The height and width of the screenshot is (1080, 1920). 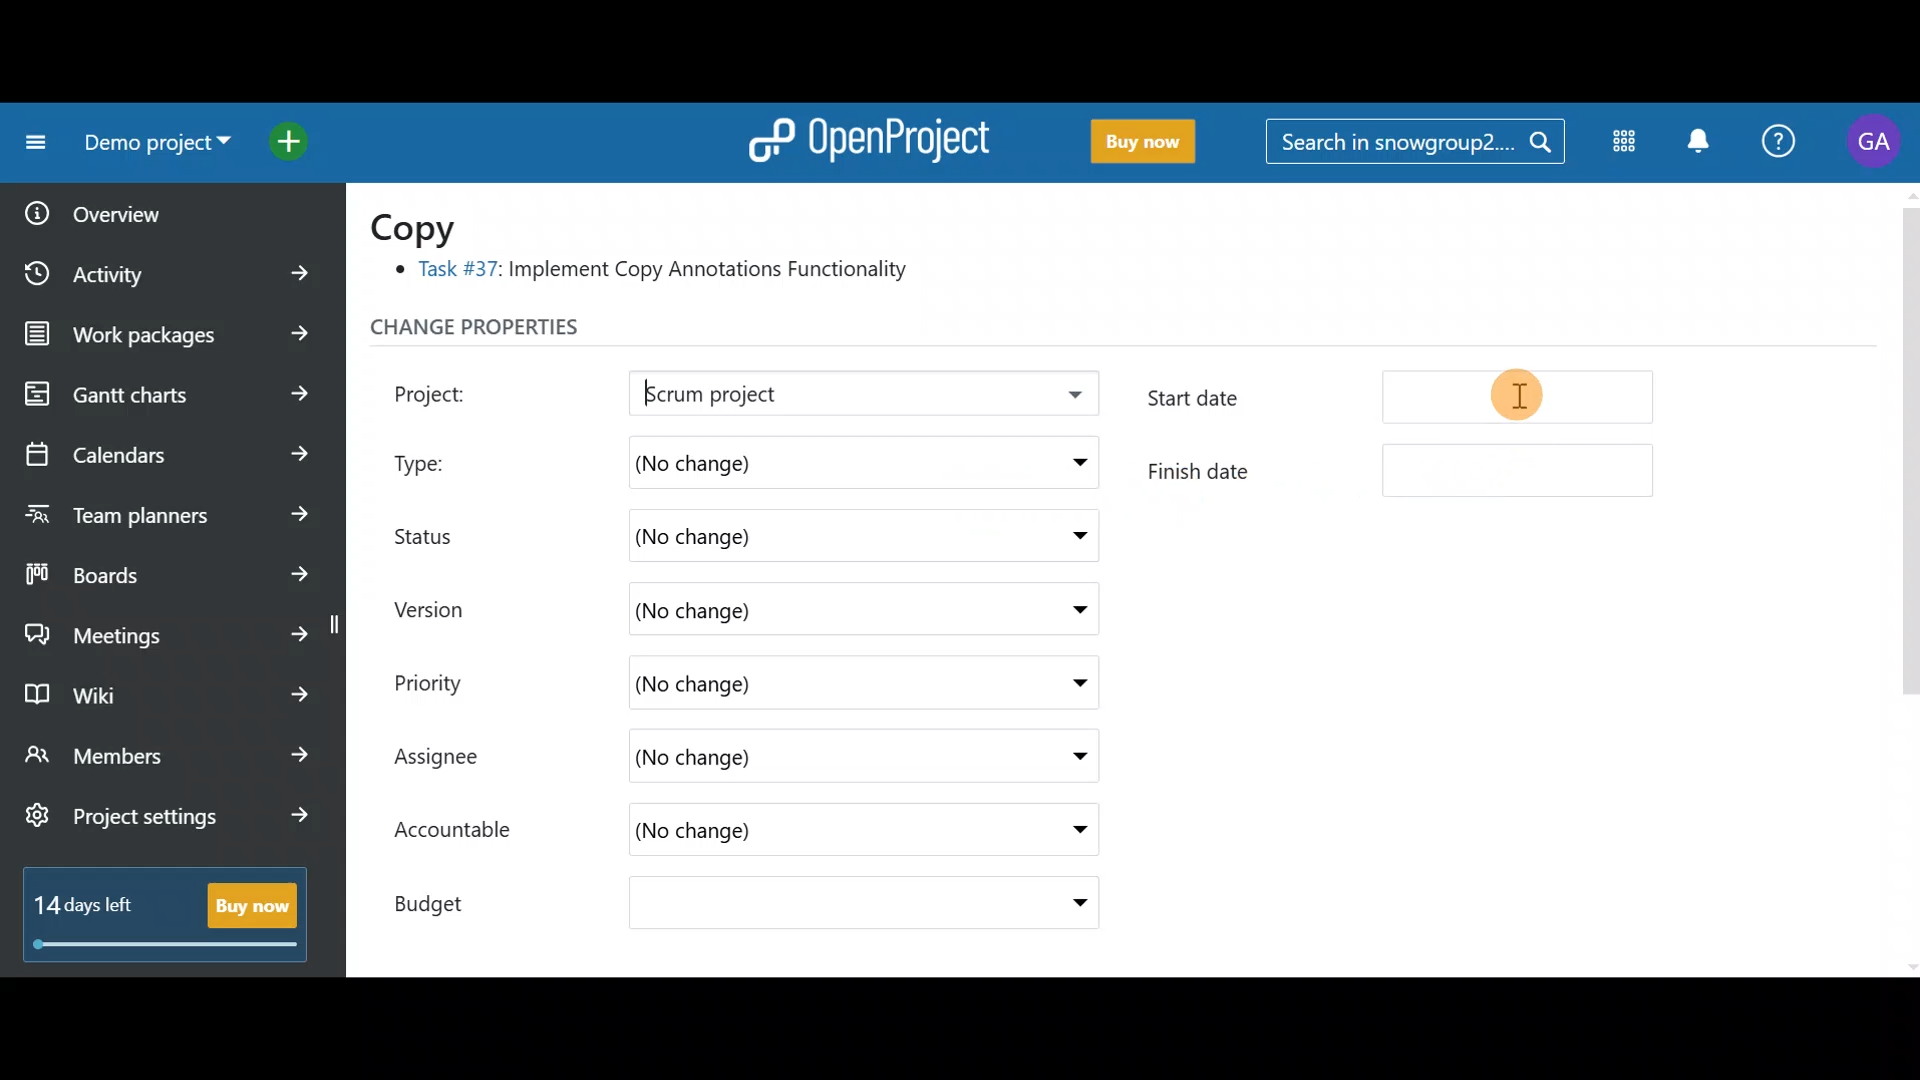 What do you see at coordinates (1068, 399) in the screenshot?
I see `Project drop down` at bounding box center [1068, 399].